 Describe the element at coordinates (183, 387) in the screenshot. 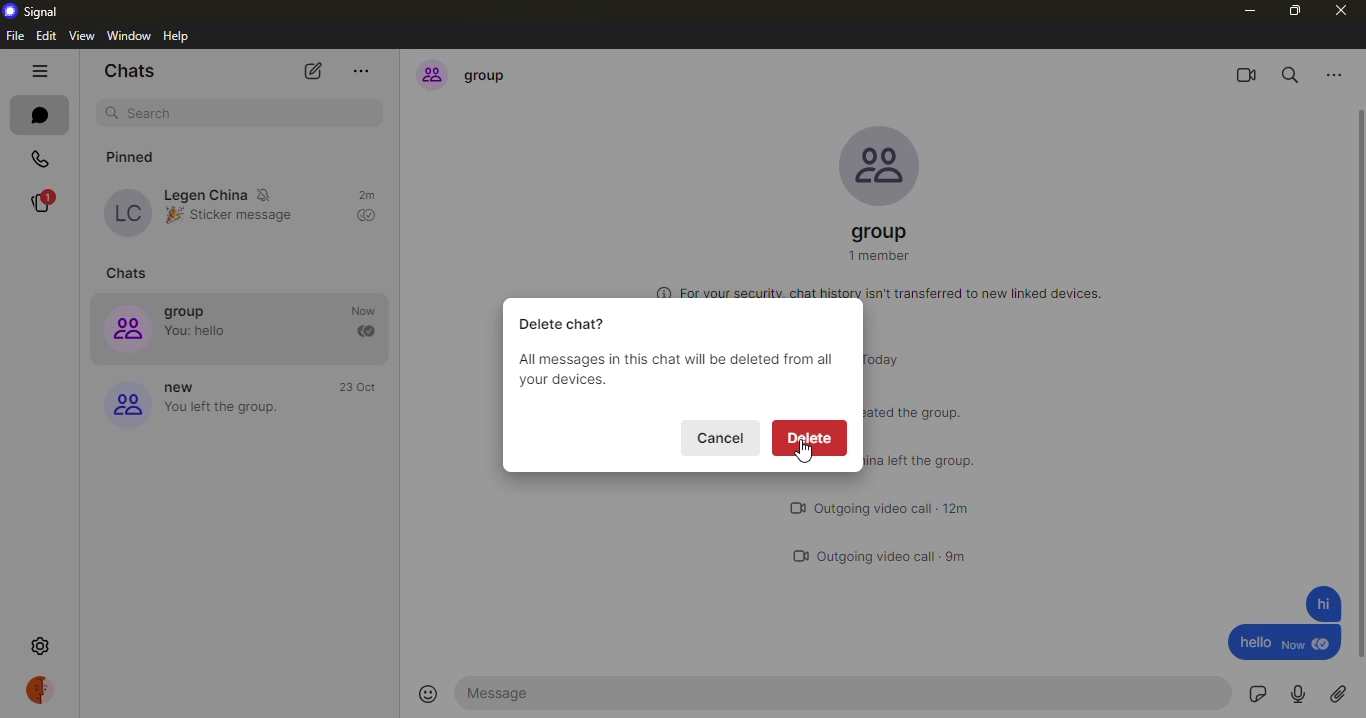

I see `new` at that location.